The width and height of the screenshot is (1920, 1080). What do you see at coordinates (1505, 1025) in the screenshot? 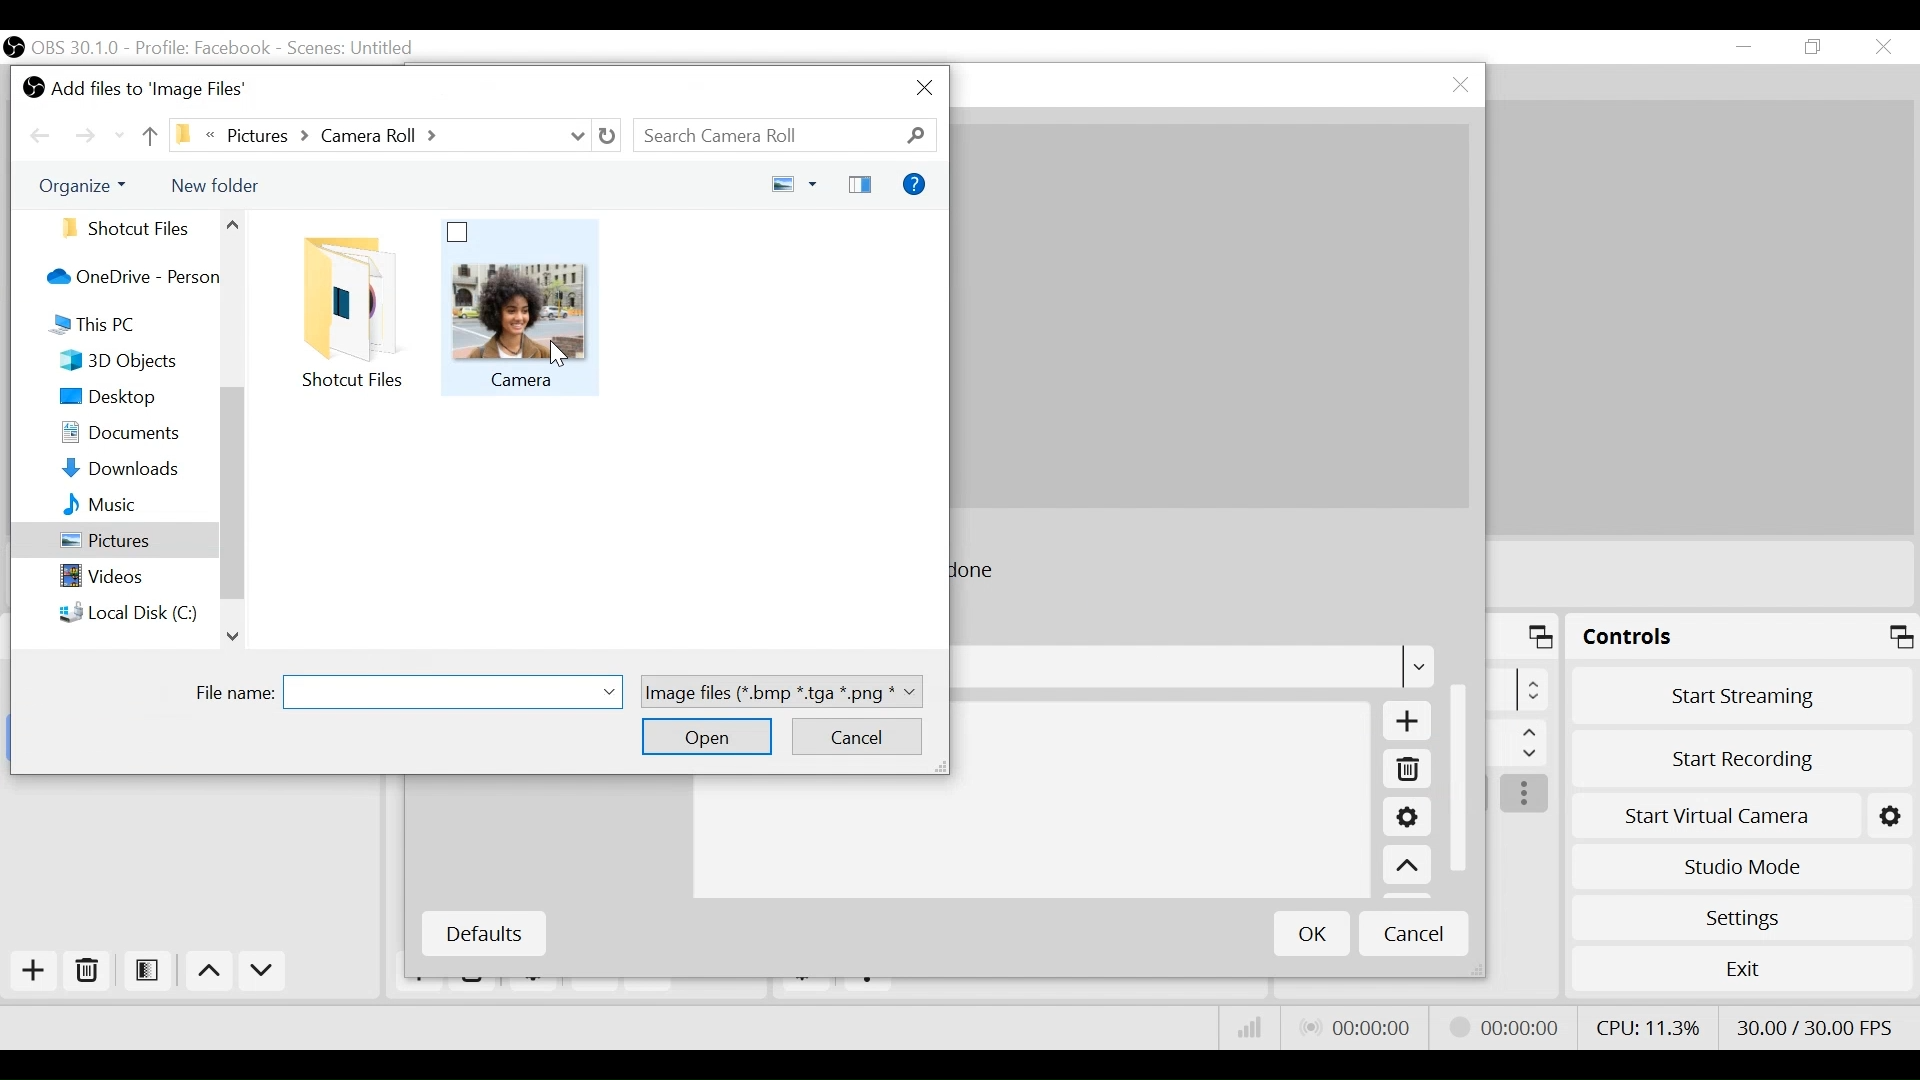
I see `Stream Status` at bounding box center [1505, 1025].